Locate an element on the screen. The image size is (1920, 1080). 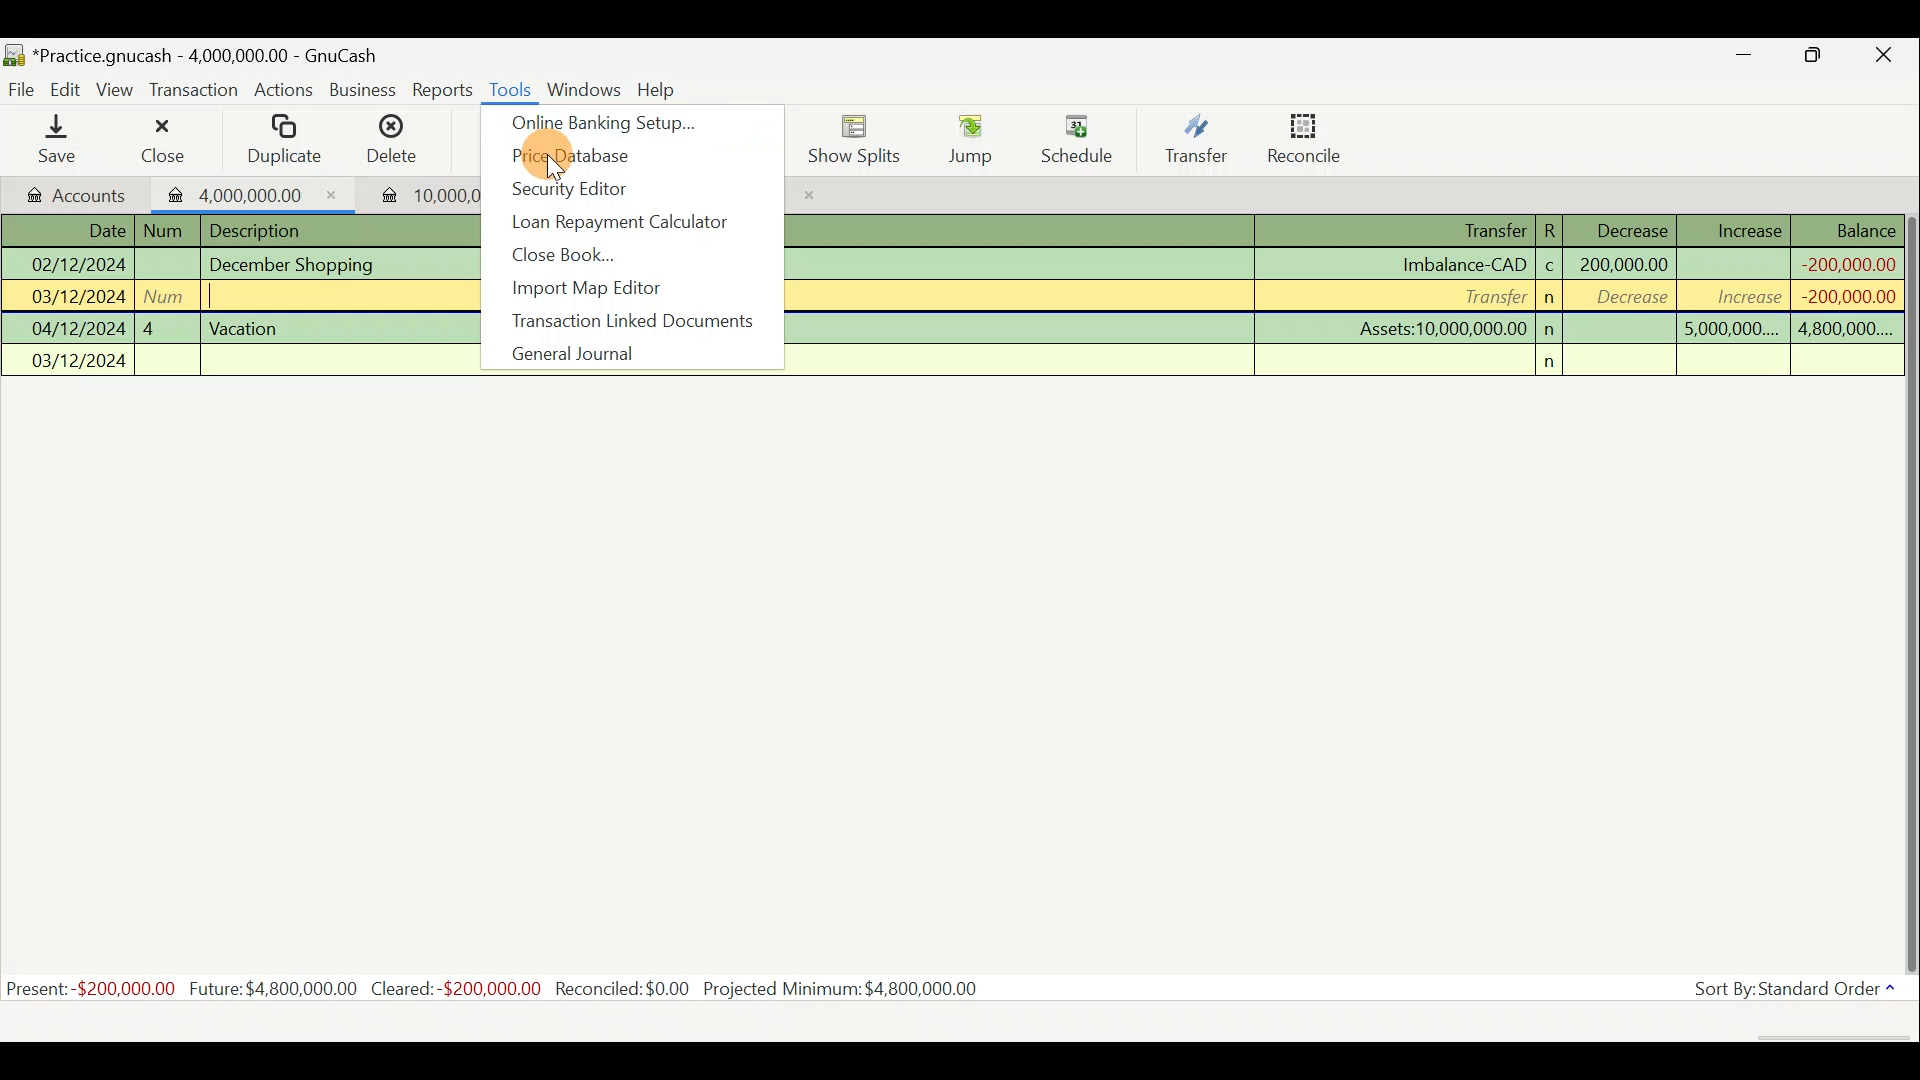
c is located at coordinates (1550, 268).